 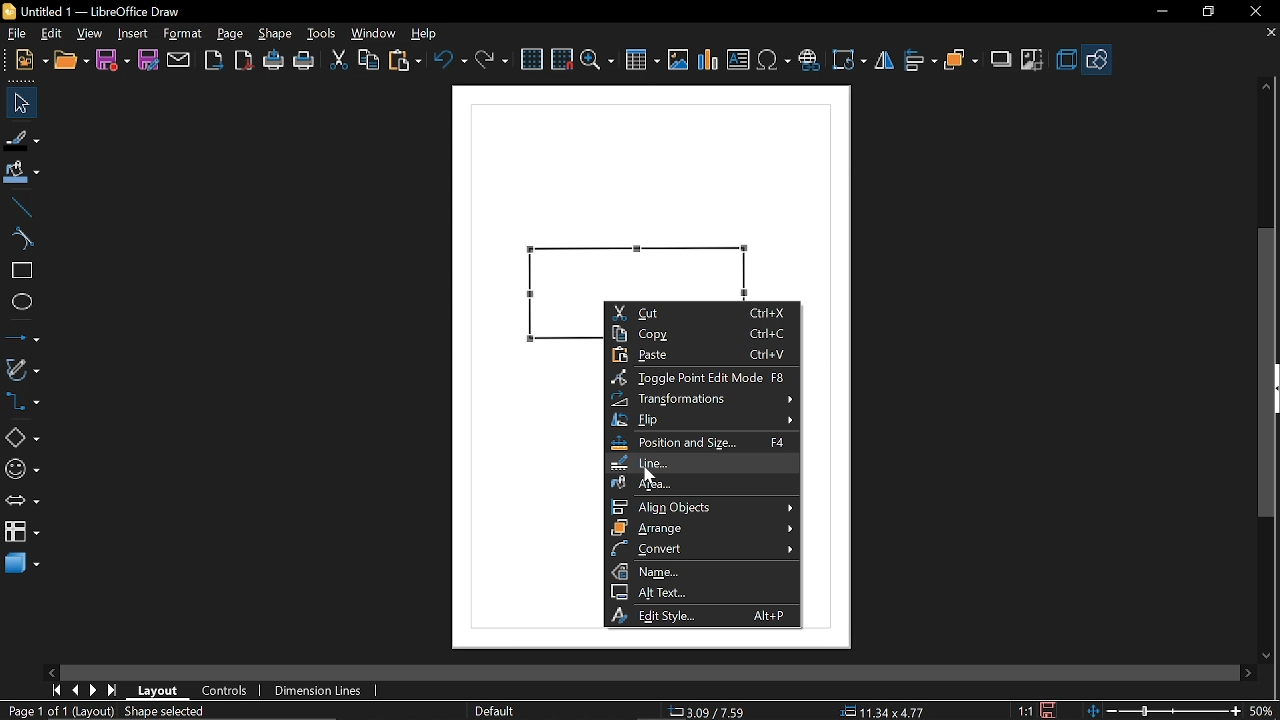 I want to click on ellipse, so click(x=18, y=301).